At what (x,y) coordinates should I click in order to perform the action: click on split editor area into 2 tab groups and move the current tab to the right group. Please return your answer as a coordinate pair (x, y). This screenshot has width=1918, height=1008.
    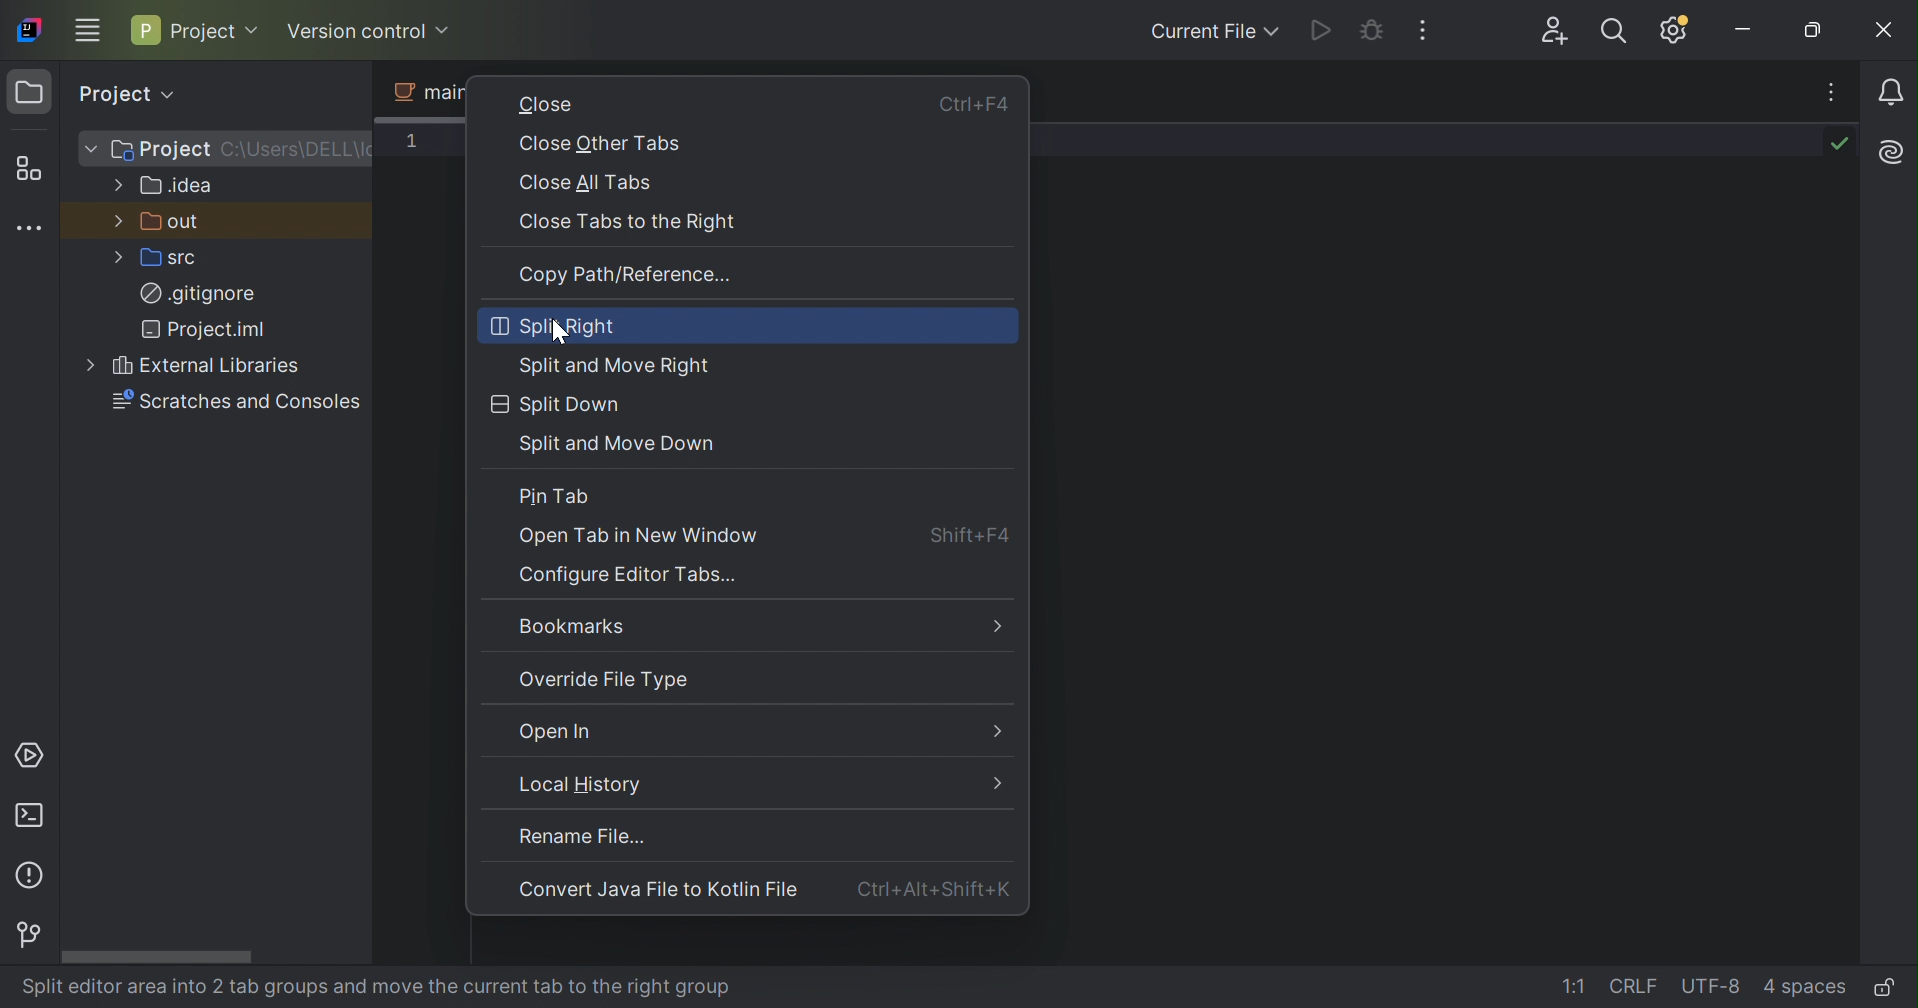
    Looking at the image, I should click on (378, 990).